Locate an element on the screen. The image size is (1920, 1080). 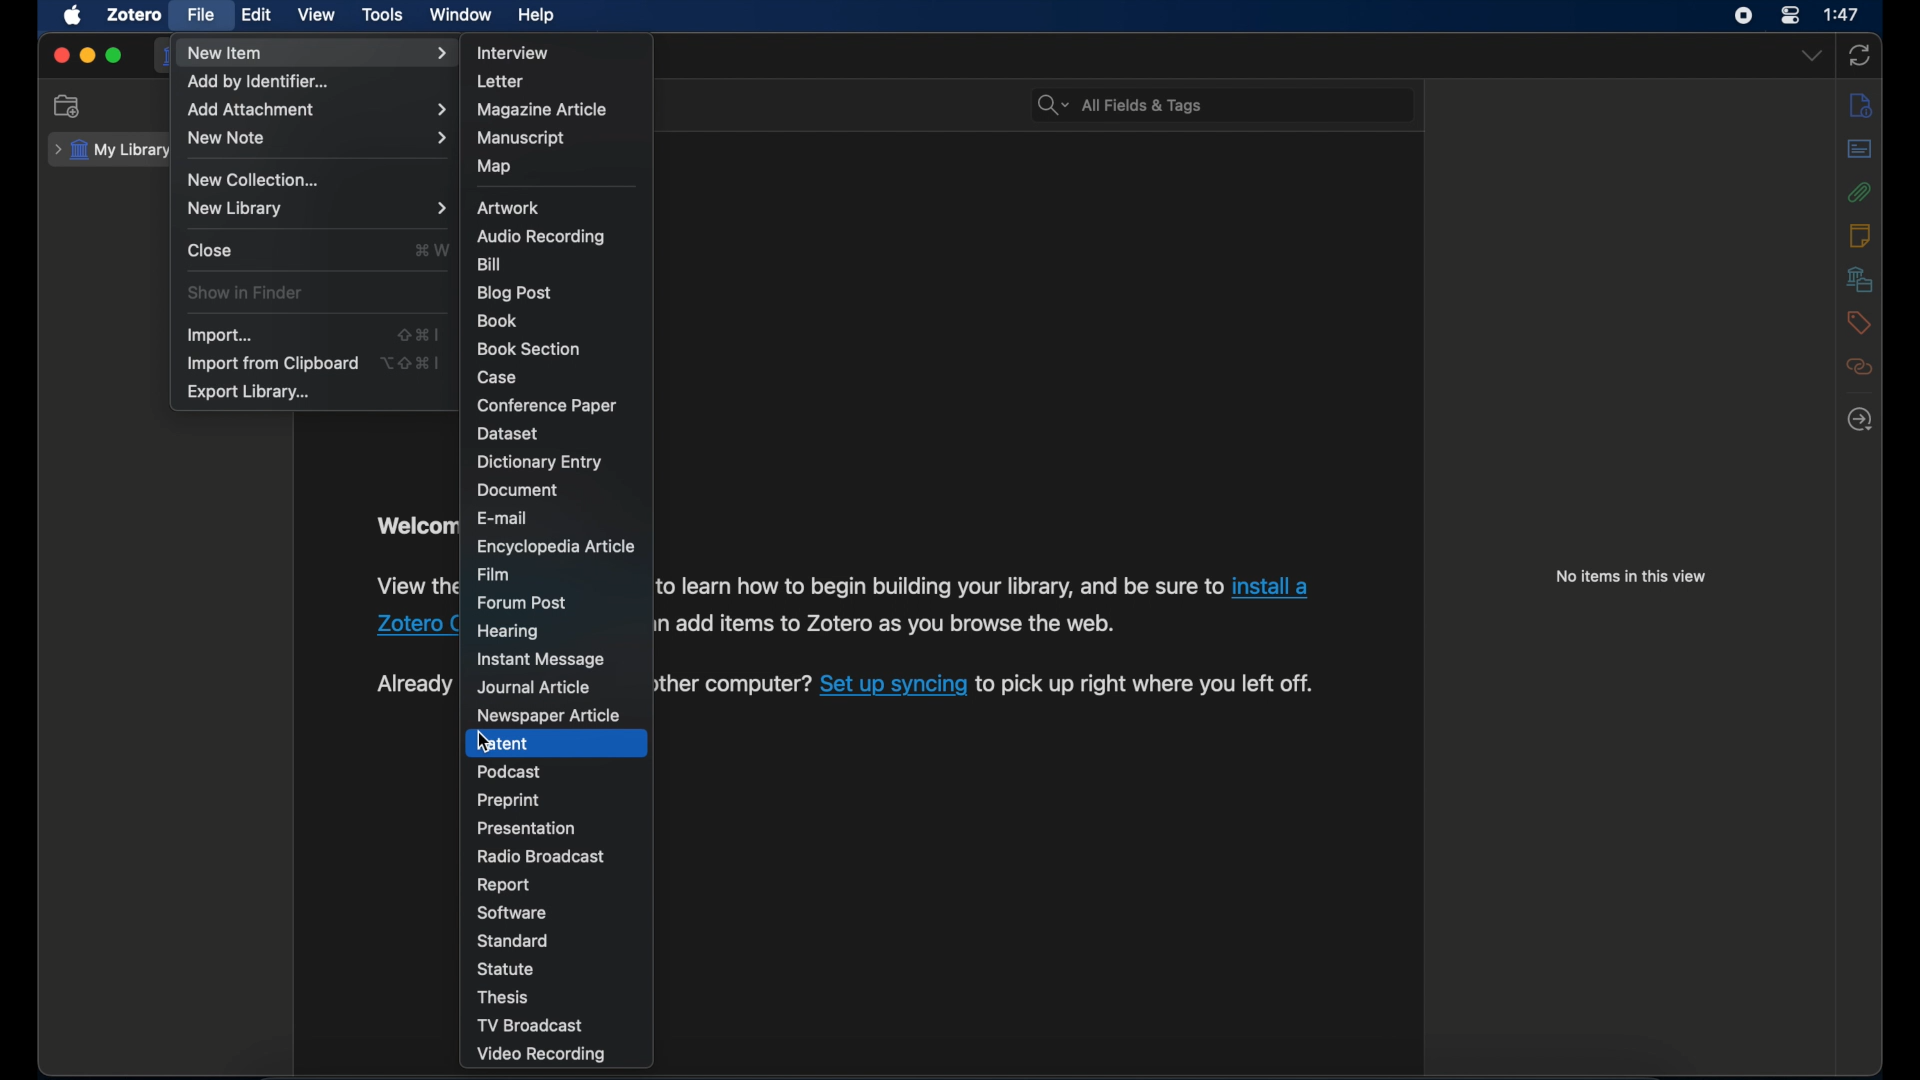
add by identifier is located at coordinates (262, 83).